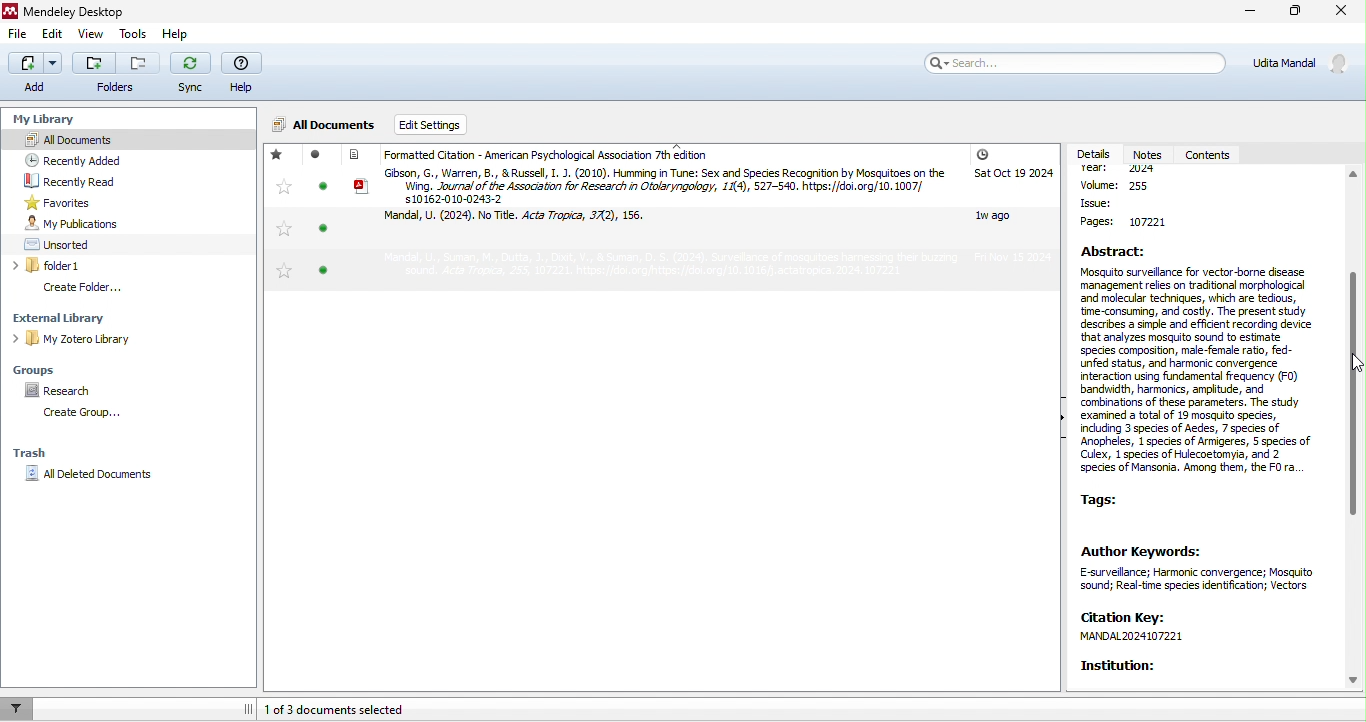 This screenshot has height=722, width=1366. Describe the element at coordinates (132, 34) in the screenshot. I see `tools` at that location.